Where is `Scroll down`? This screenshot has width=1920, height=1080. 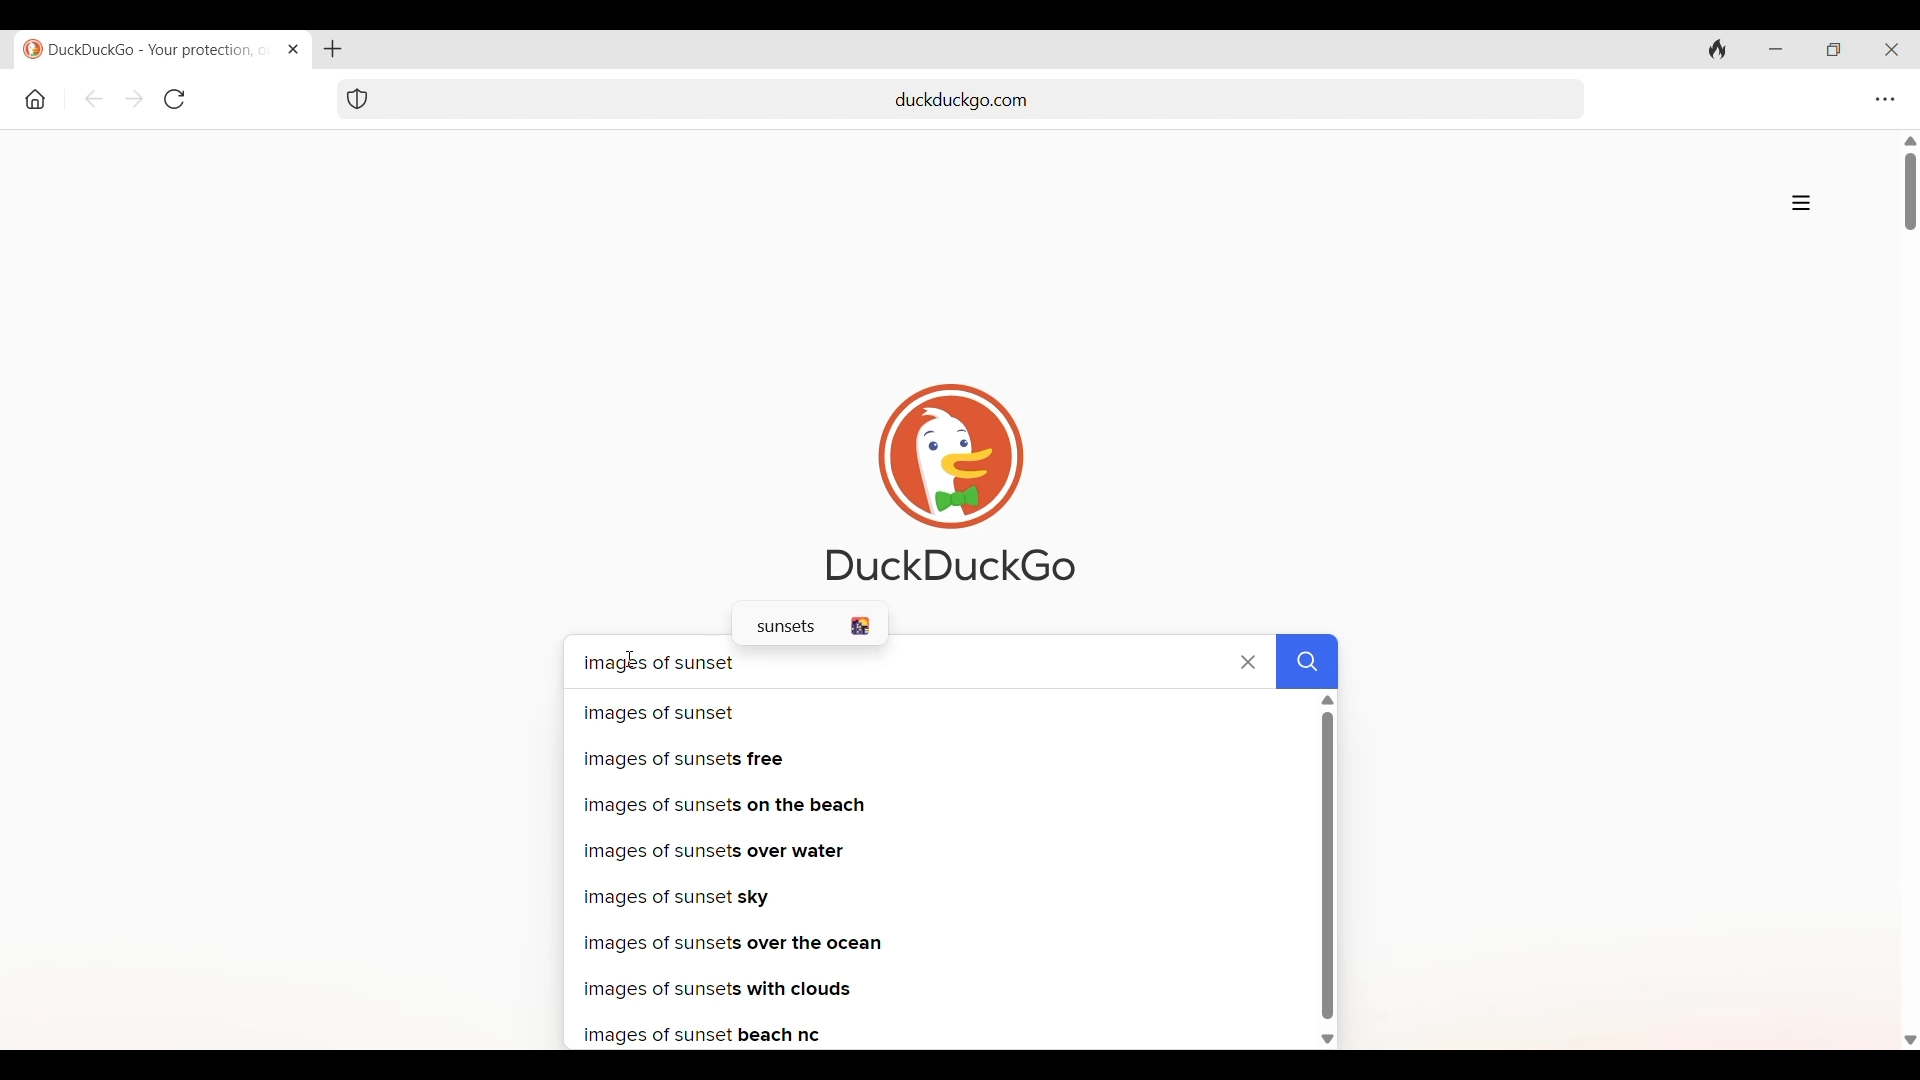
Scroll down is located at coordinates (1908, 1038).